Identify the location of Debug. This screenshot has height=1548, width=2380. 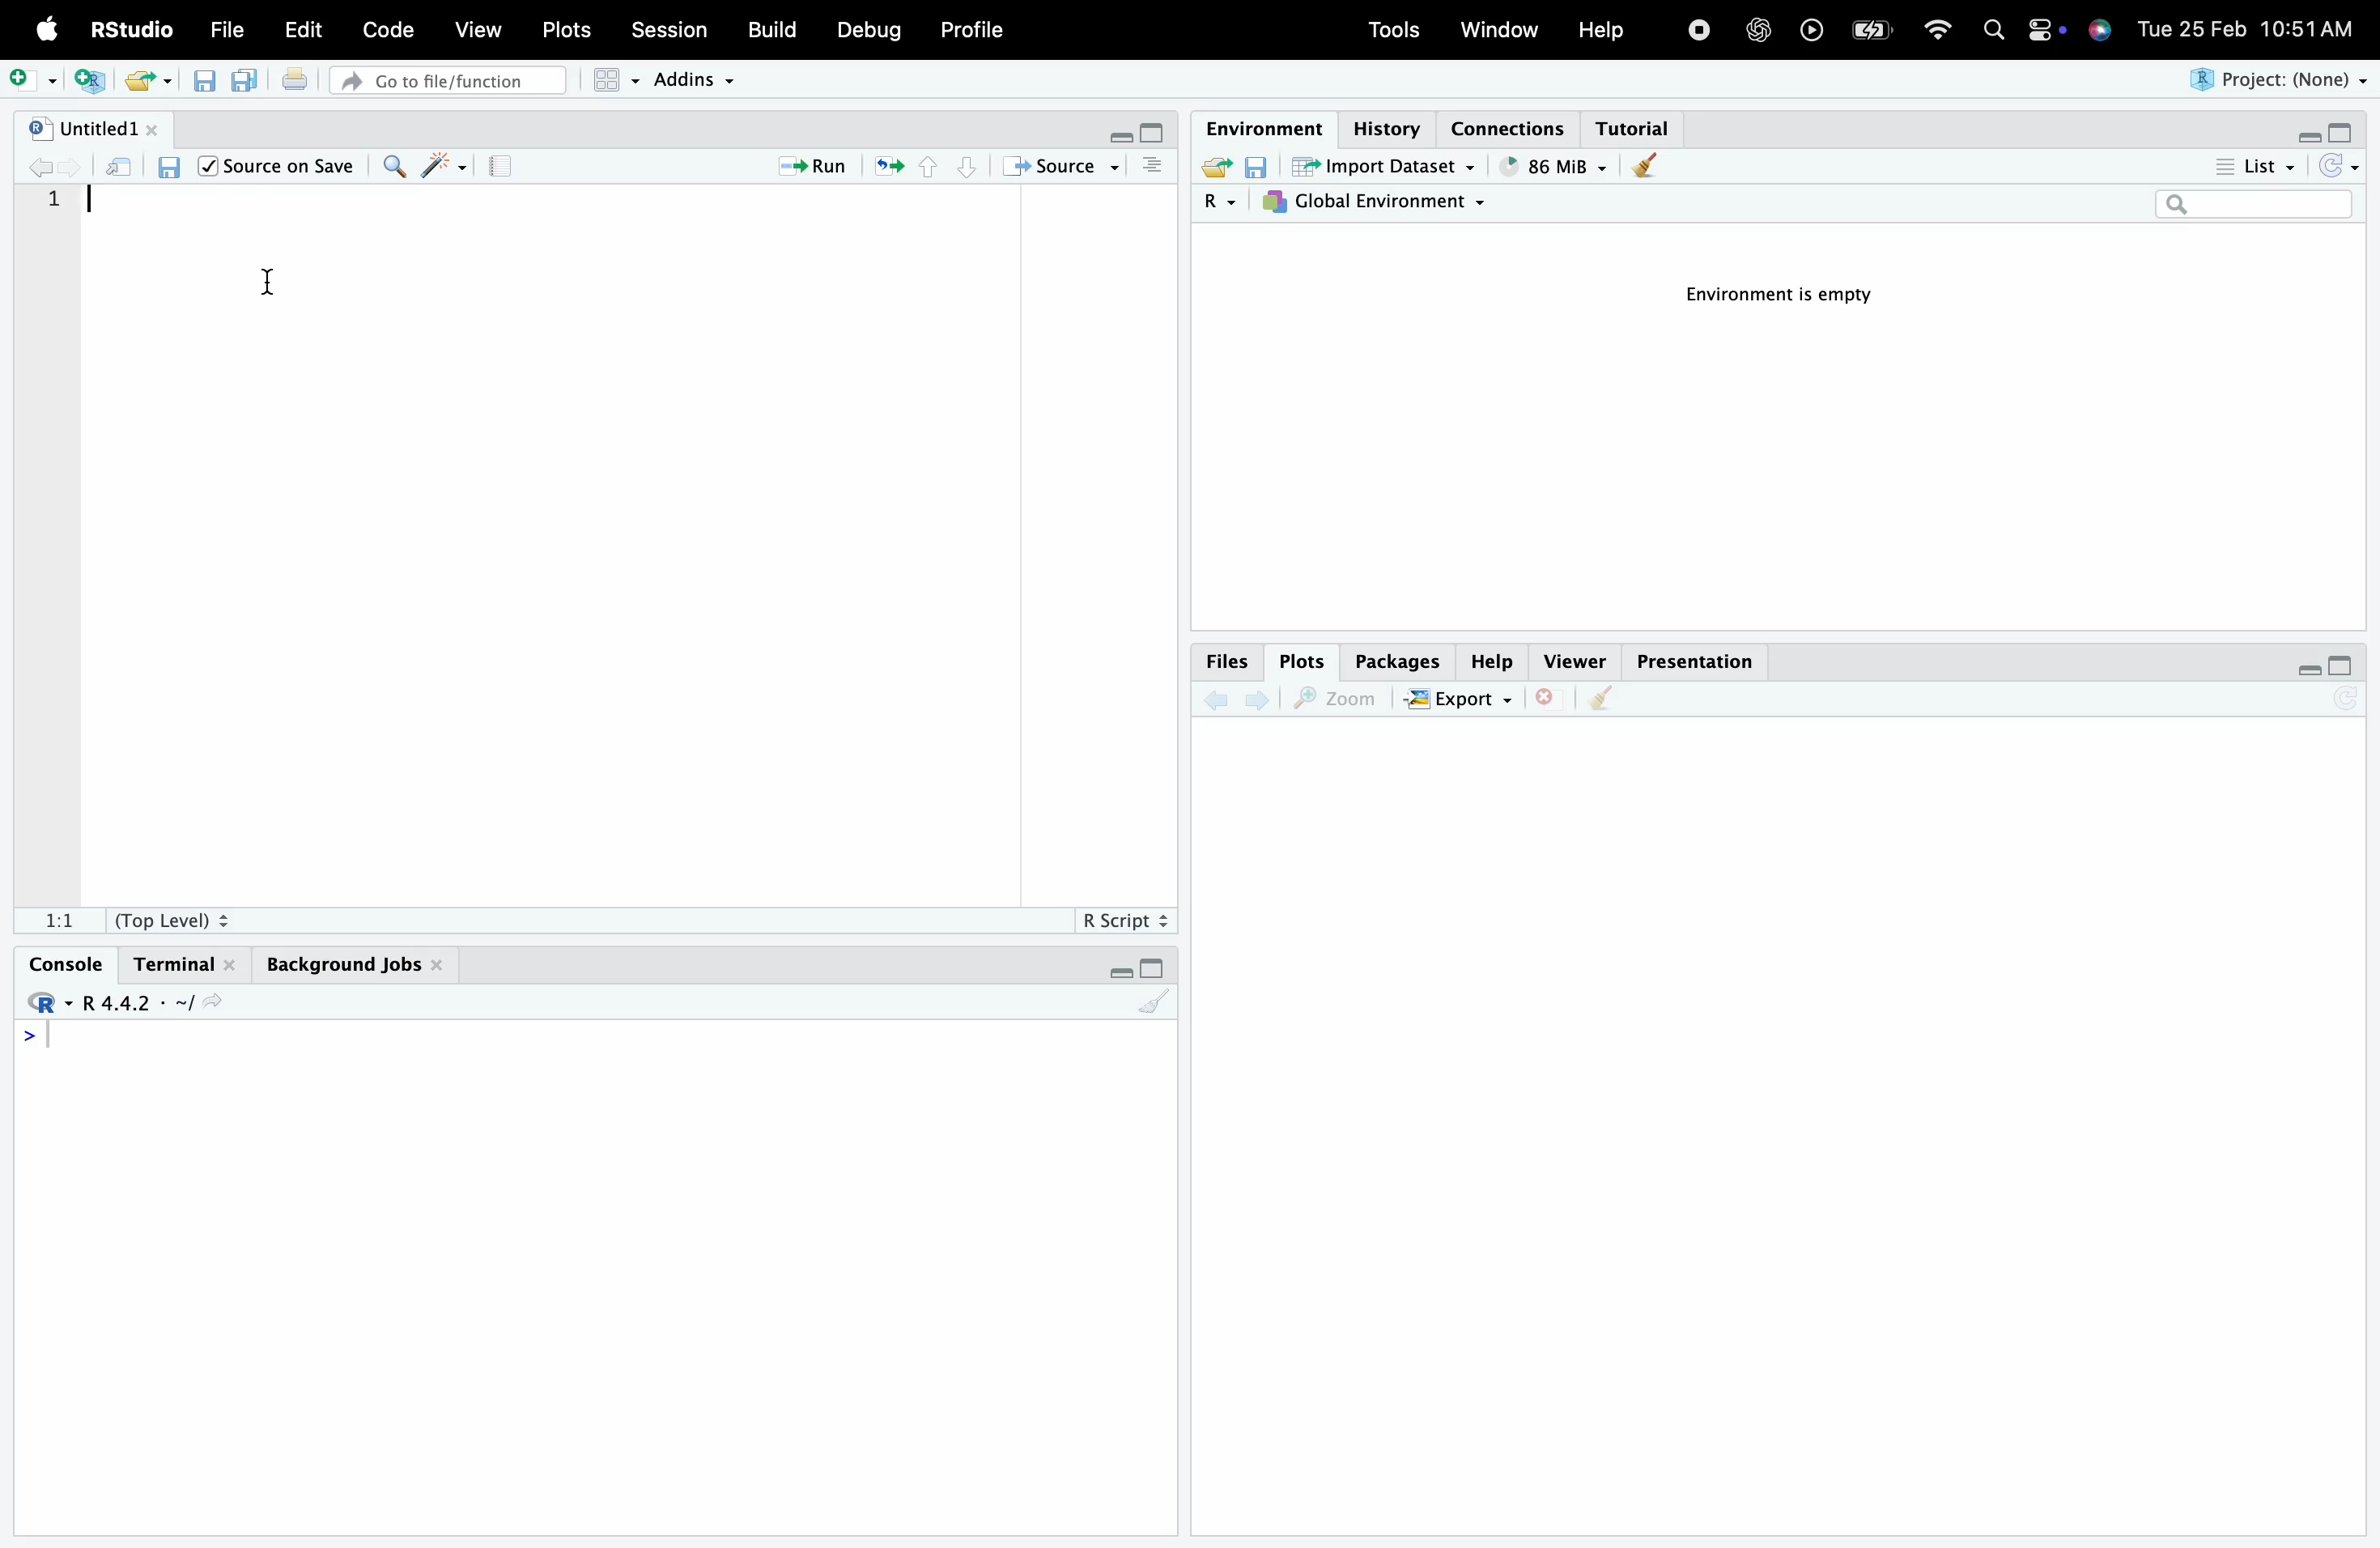
(868, 31).